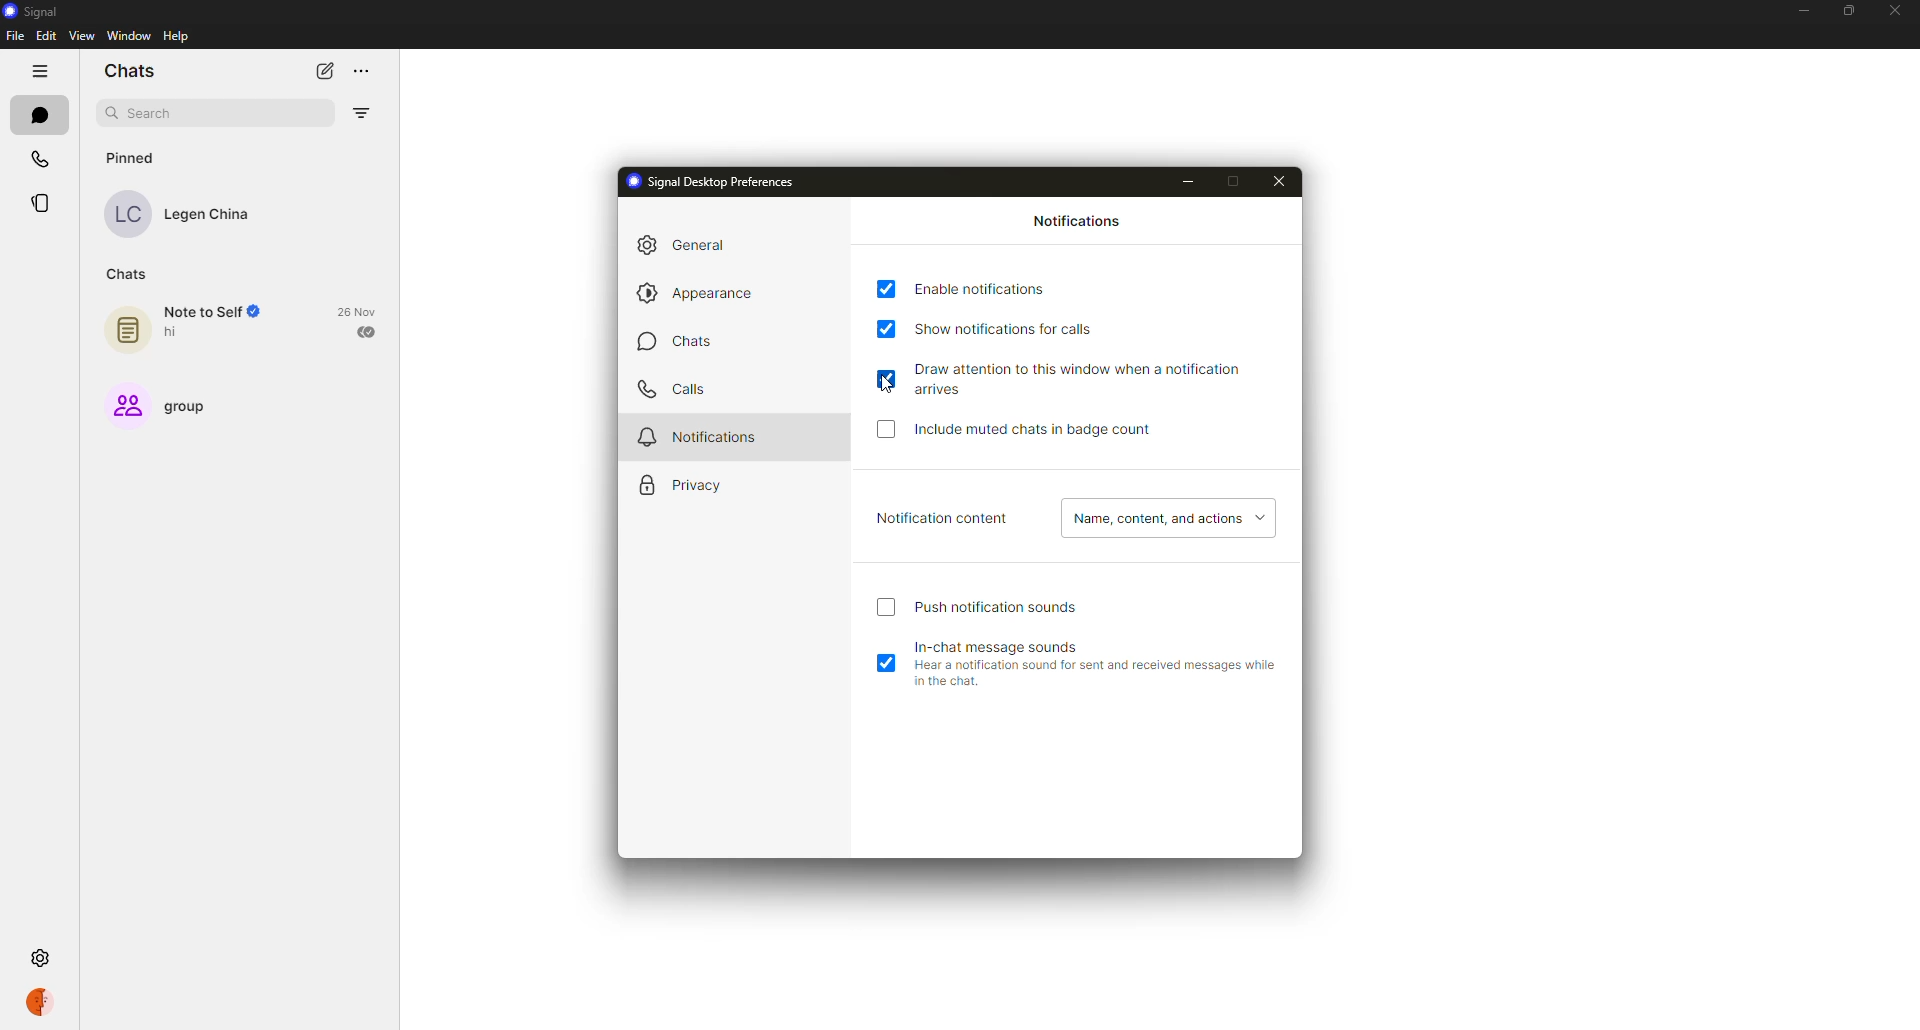  I want to click on search, so click(154, 114).